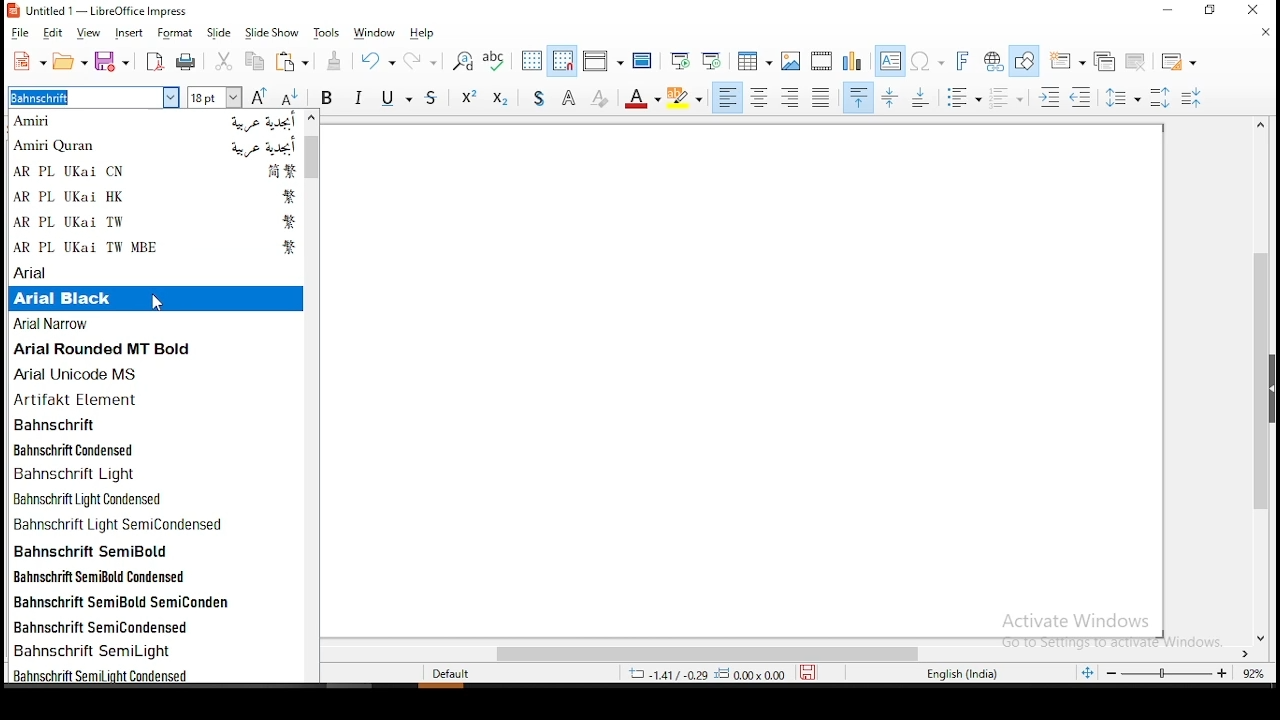 The image size is (1280, 720). Describe the element at coordinates (821, 61) in the screenshot. I see `insert audio or video` at that location.